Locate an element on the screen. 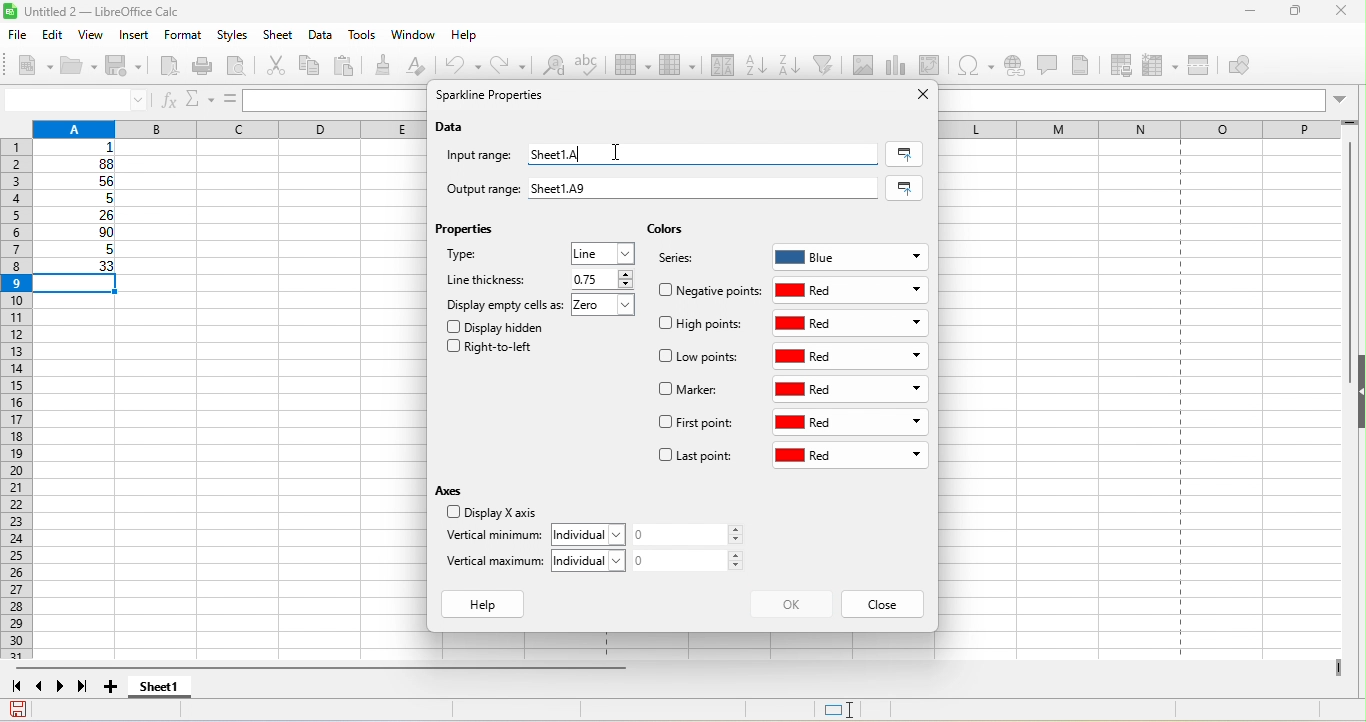 This screenshot has height=722, width=1366. close is located at coordinates (1342, 13).